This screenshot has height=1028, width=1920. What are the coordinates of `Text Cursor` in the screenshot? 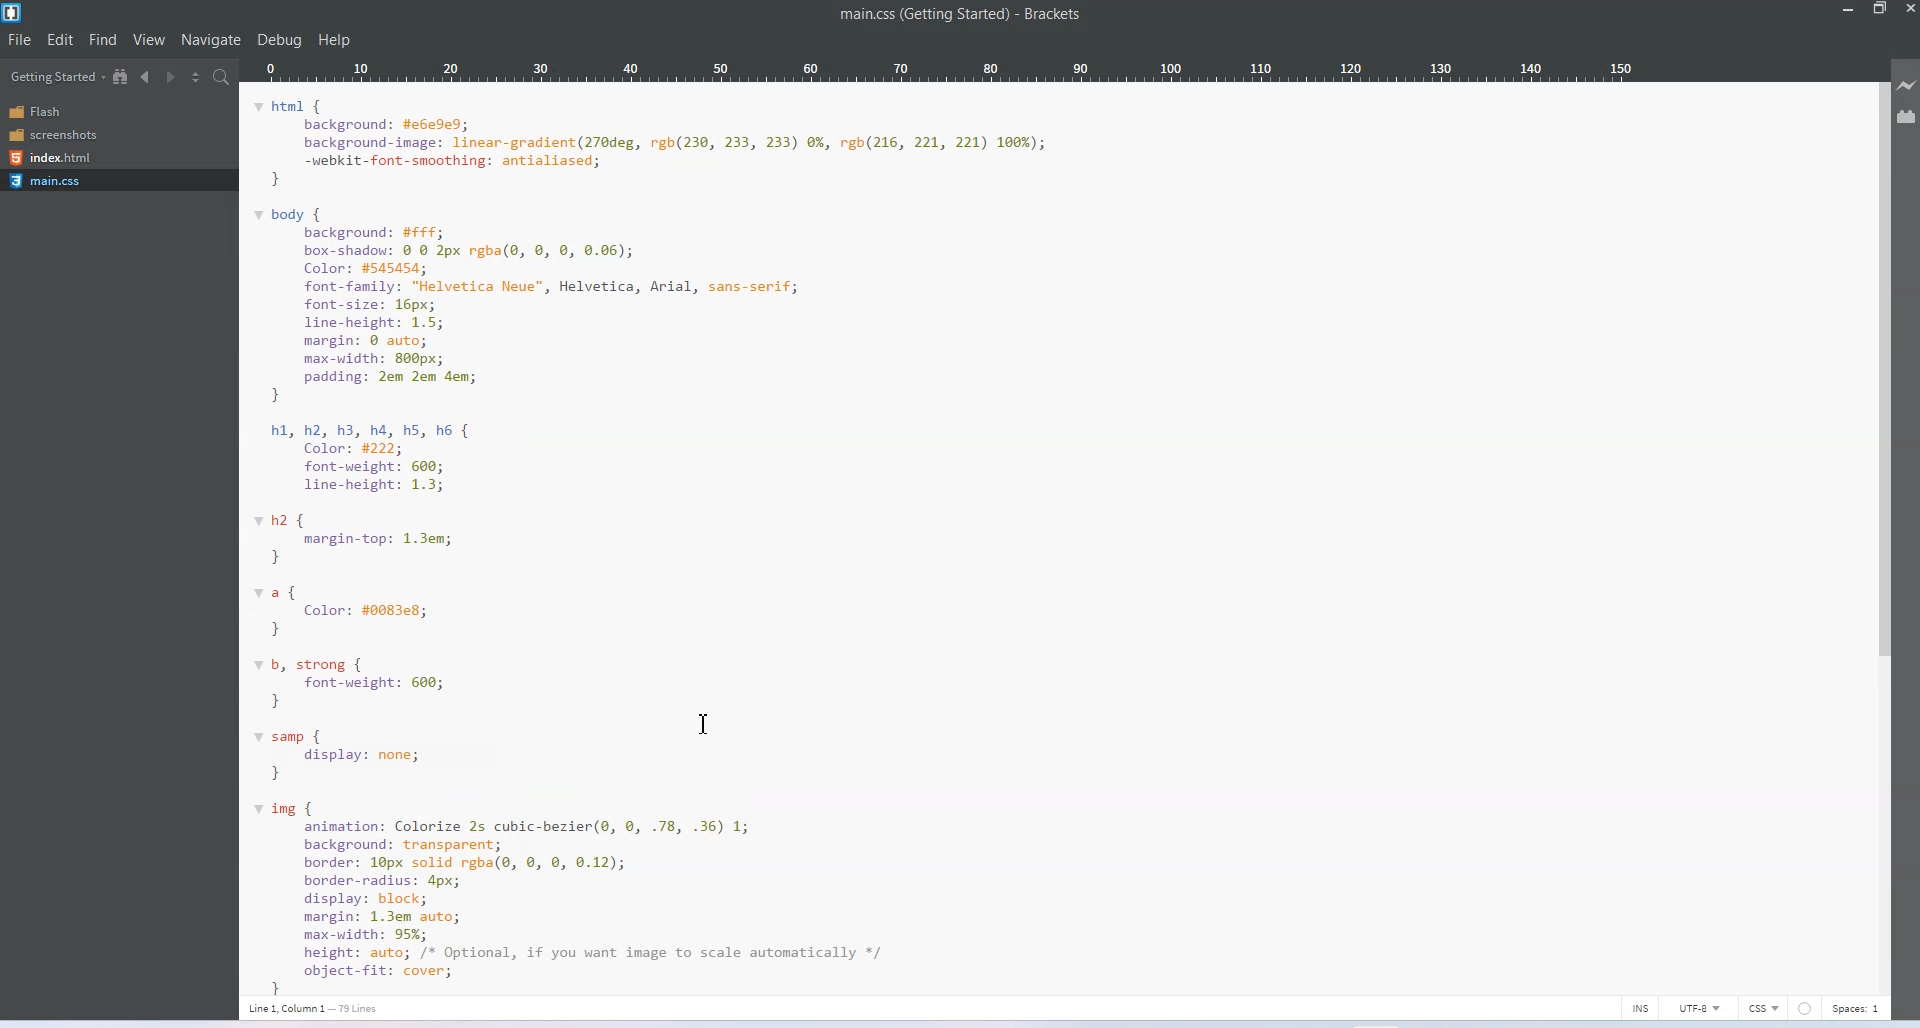 It's located at (703, 721).